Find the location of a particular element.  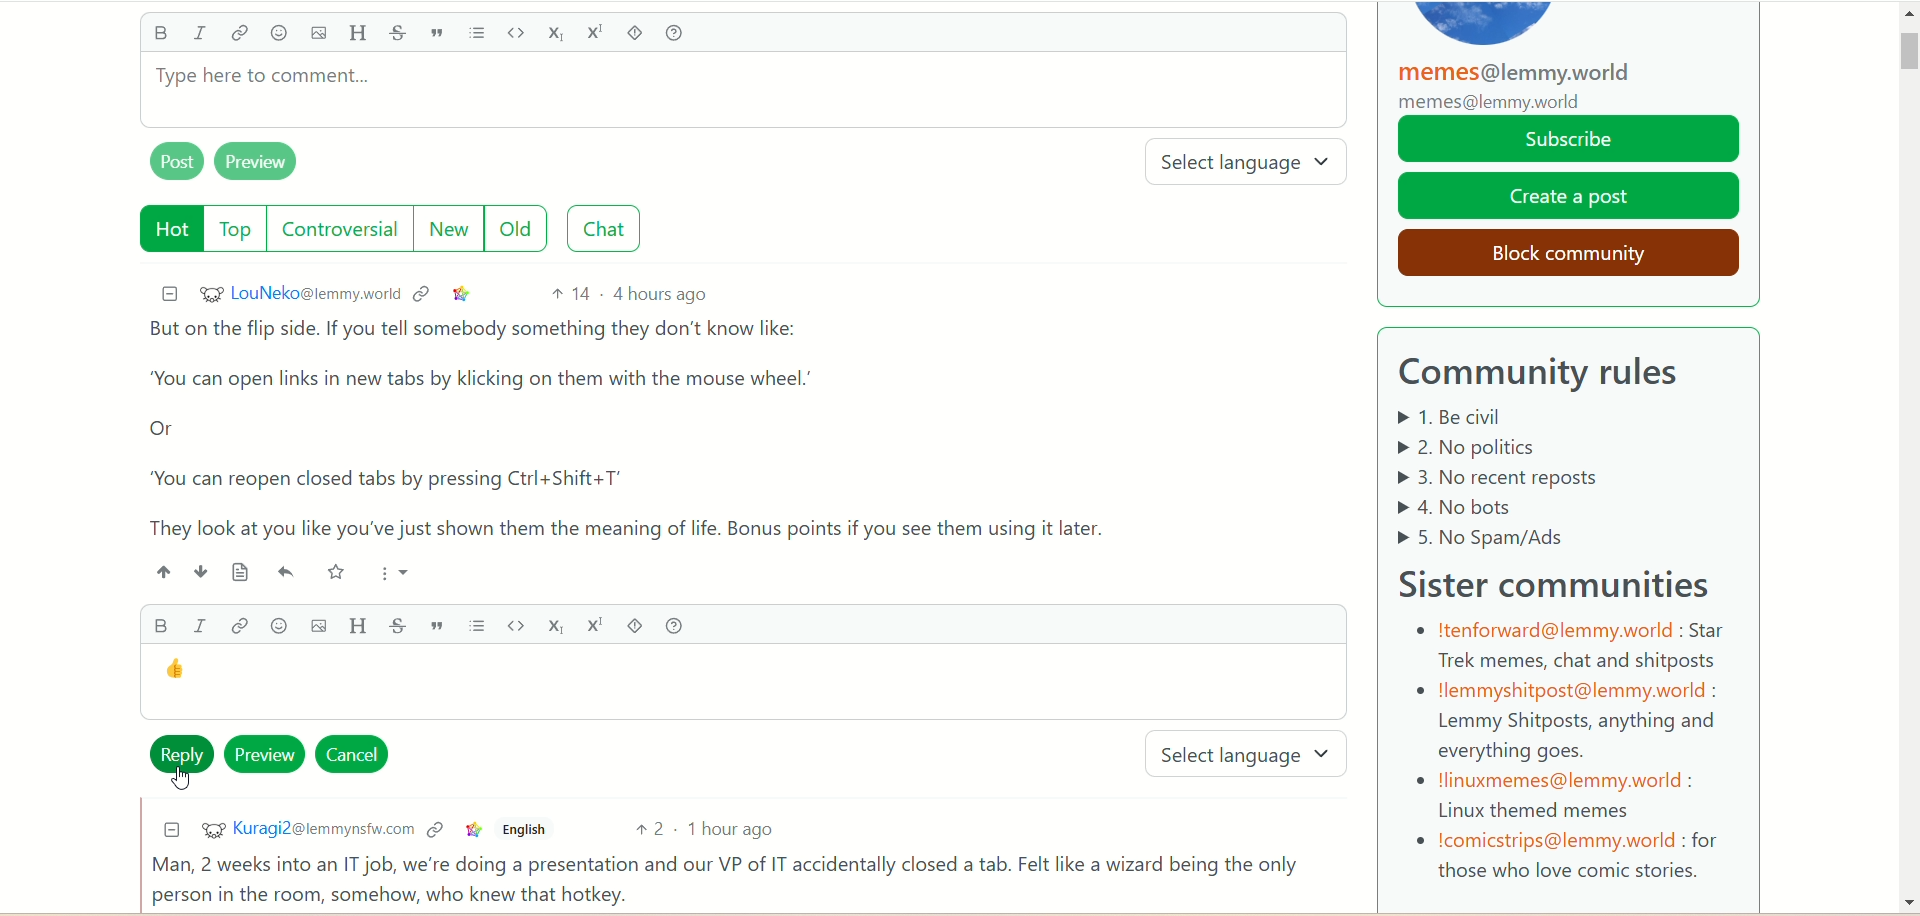

memes@lemmy.world is located at coordinates (1522, 86).